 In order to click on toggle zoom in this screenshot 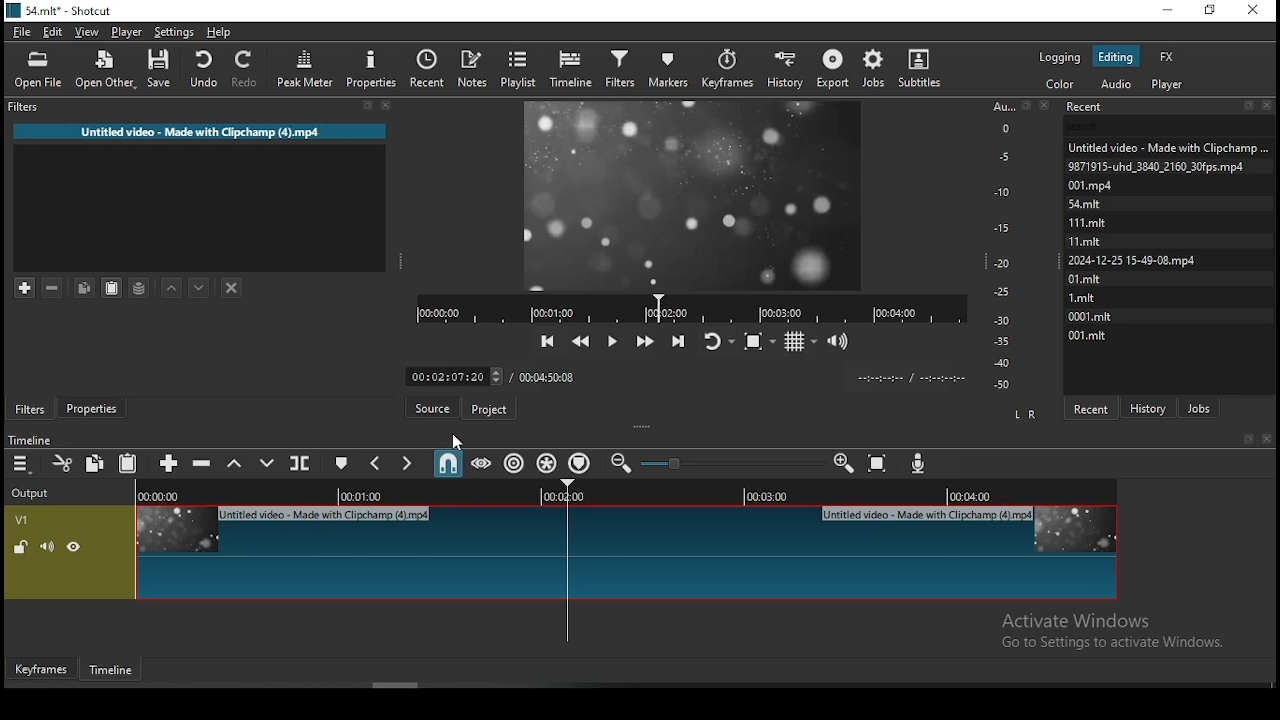, I will do `click(759, 343)`.